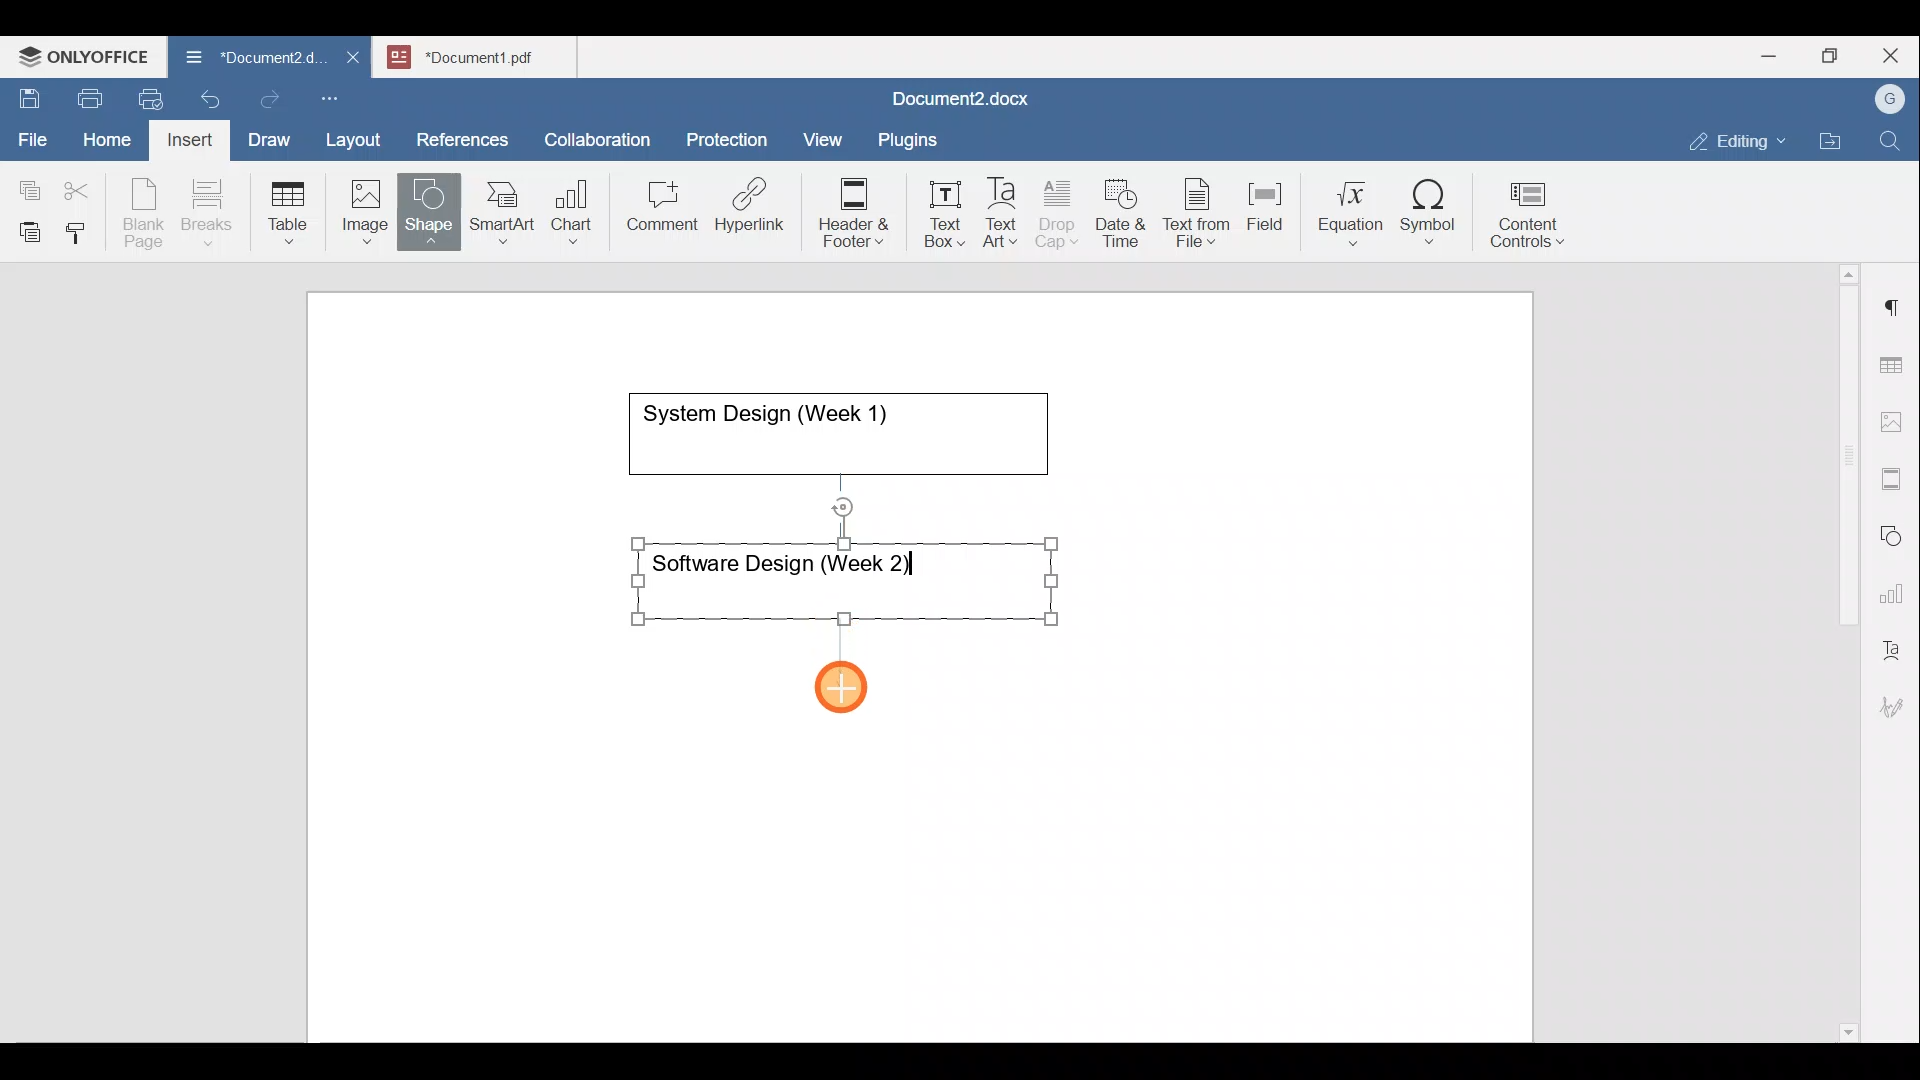  Describe the element at coordinates (206, 214) in the screenshot. I see `Breaks` at that location.